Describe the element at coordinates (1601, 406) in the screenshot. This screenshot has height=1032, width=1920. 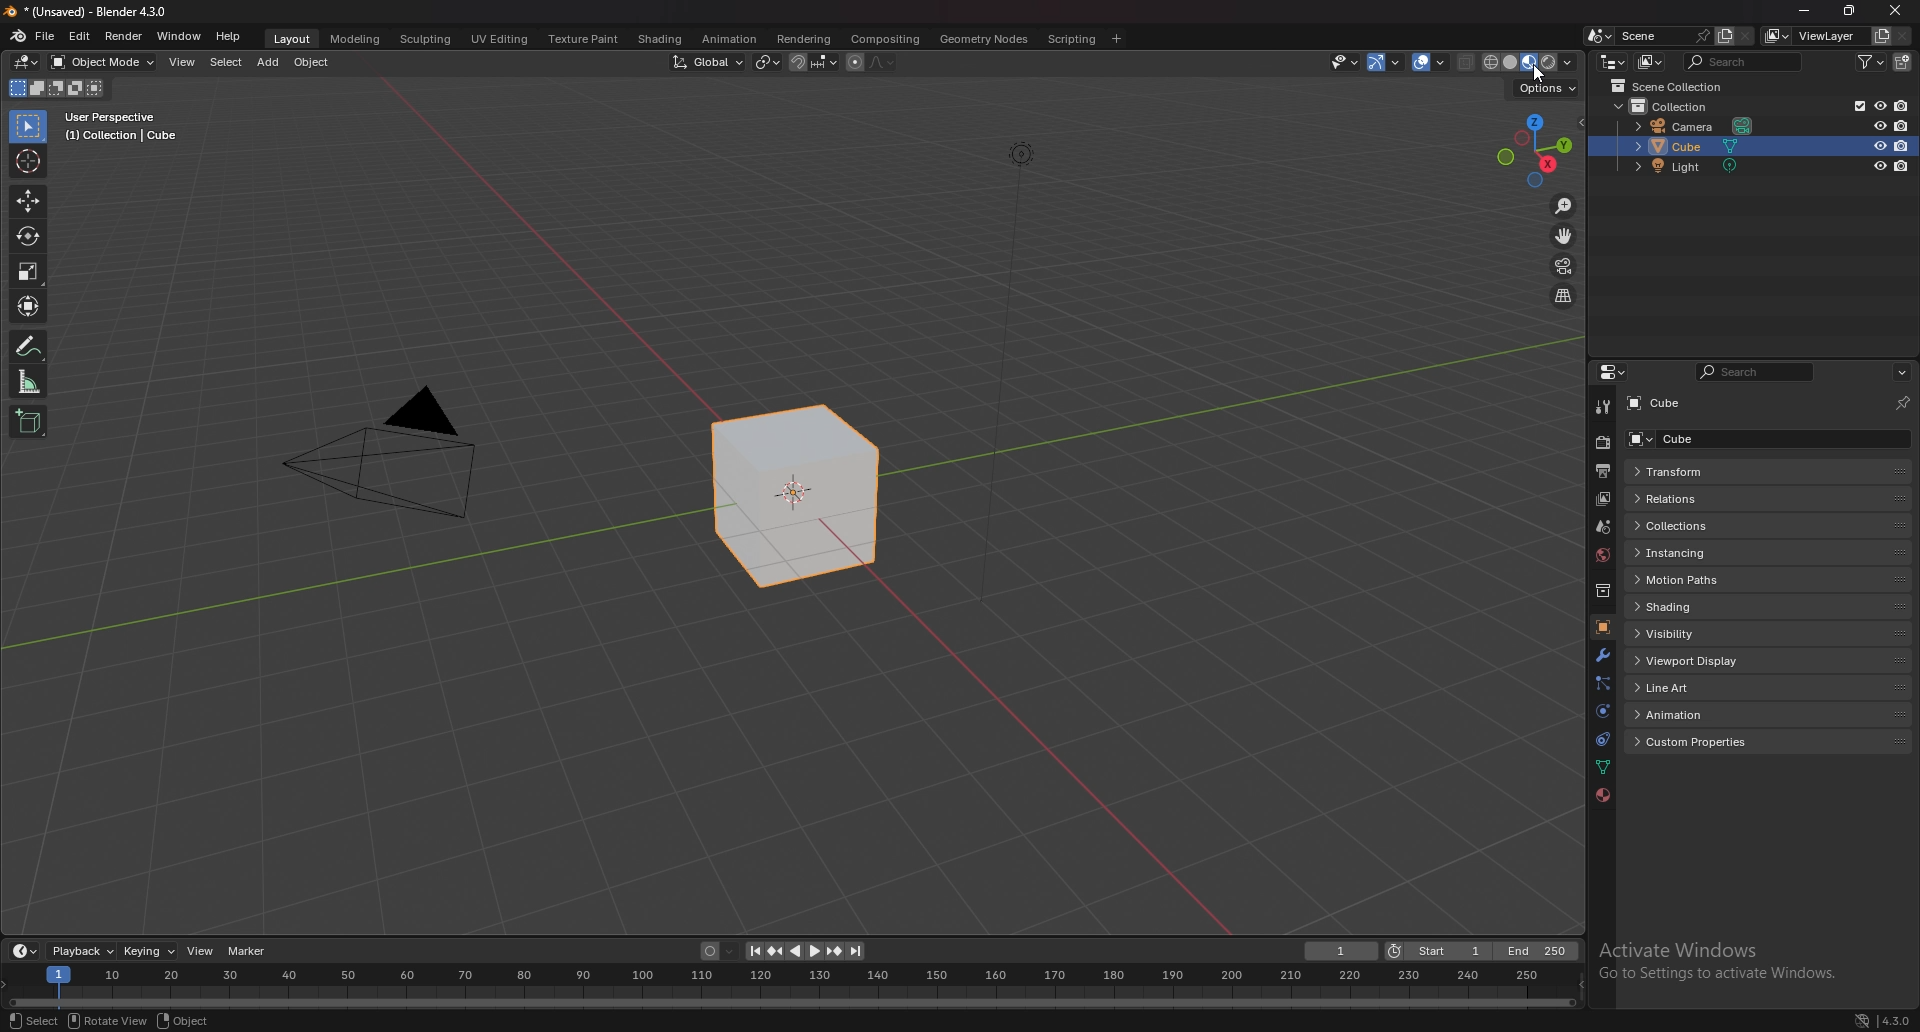
I see `tool` at that location.